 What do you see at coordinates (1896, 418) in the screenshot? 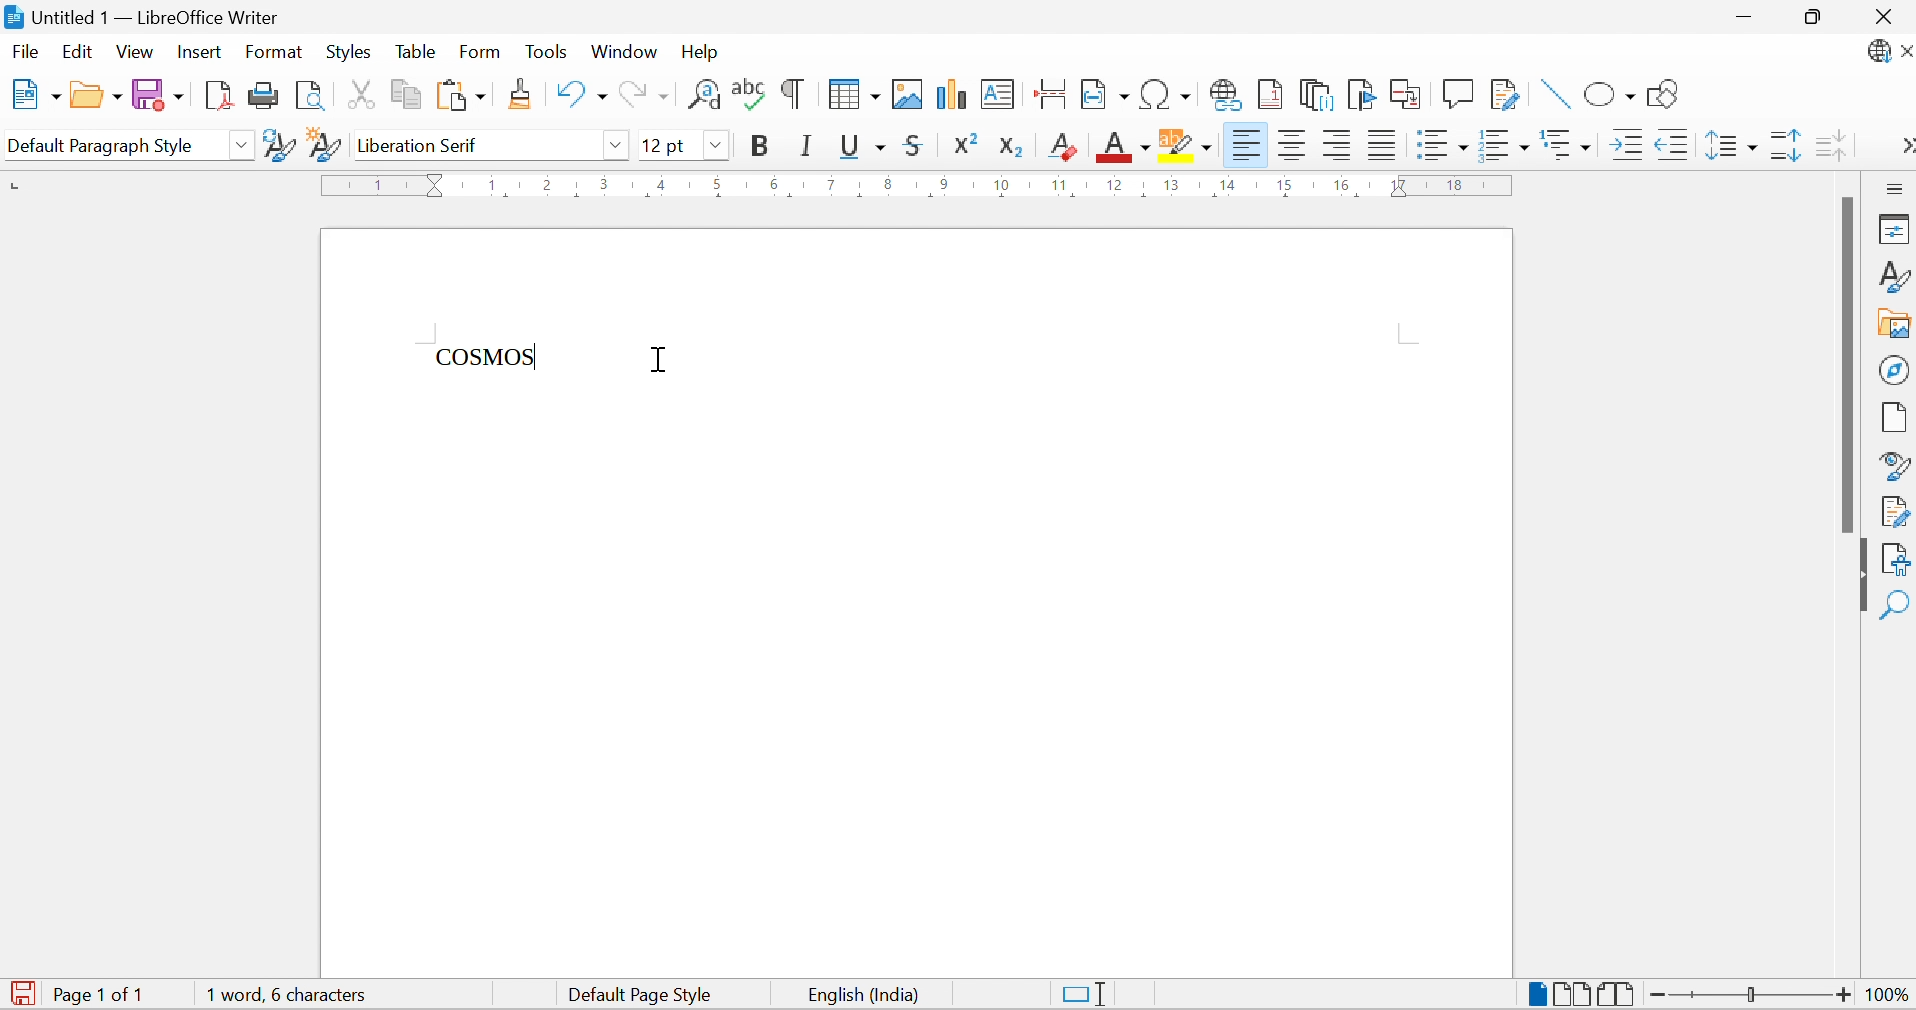
I see `Page` at bounding box center [1896, 418].